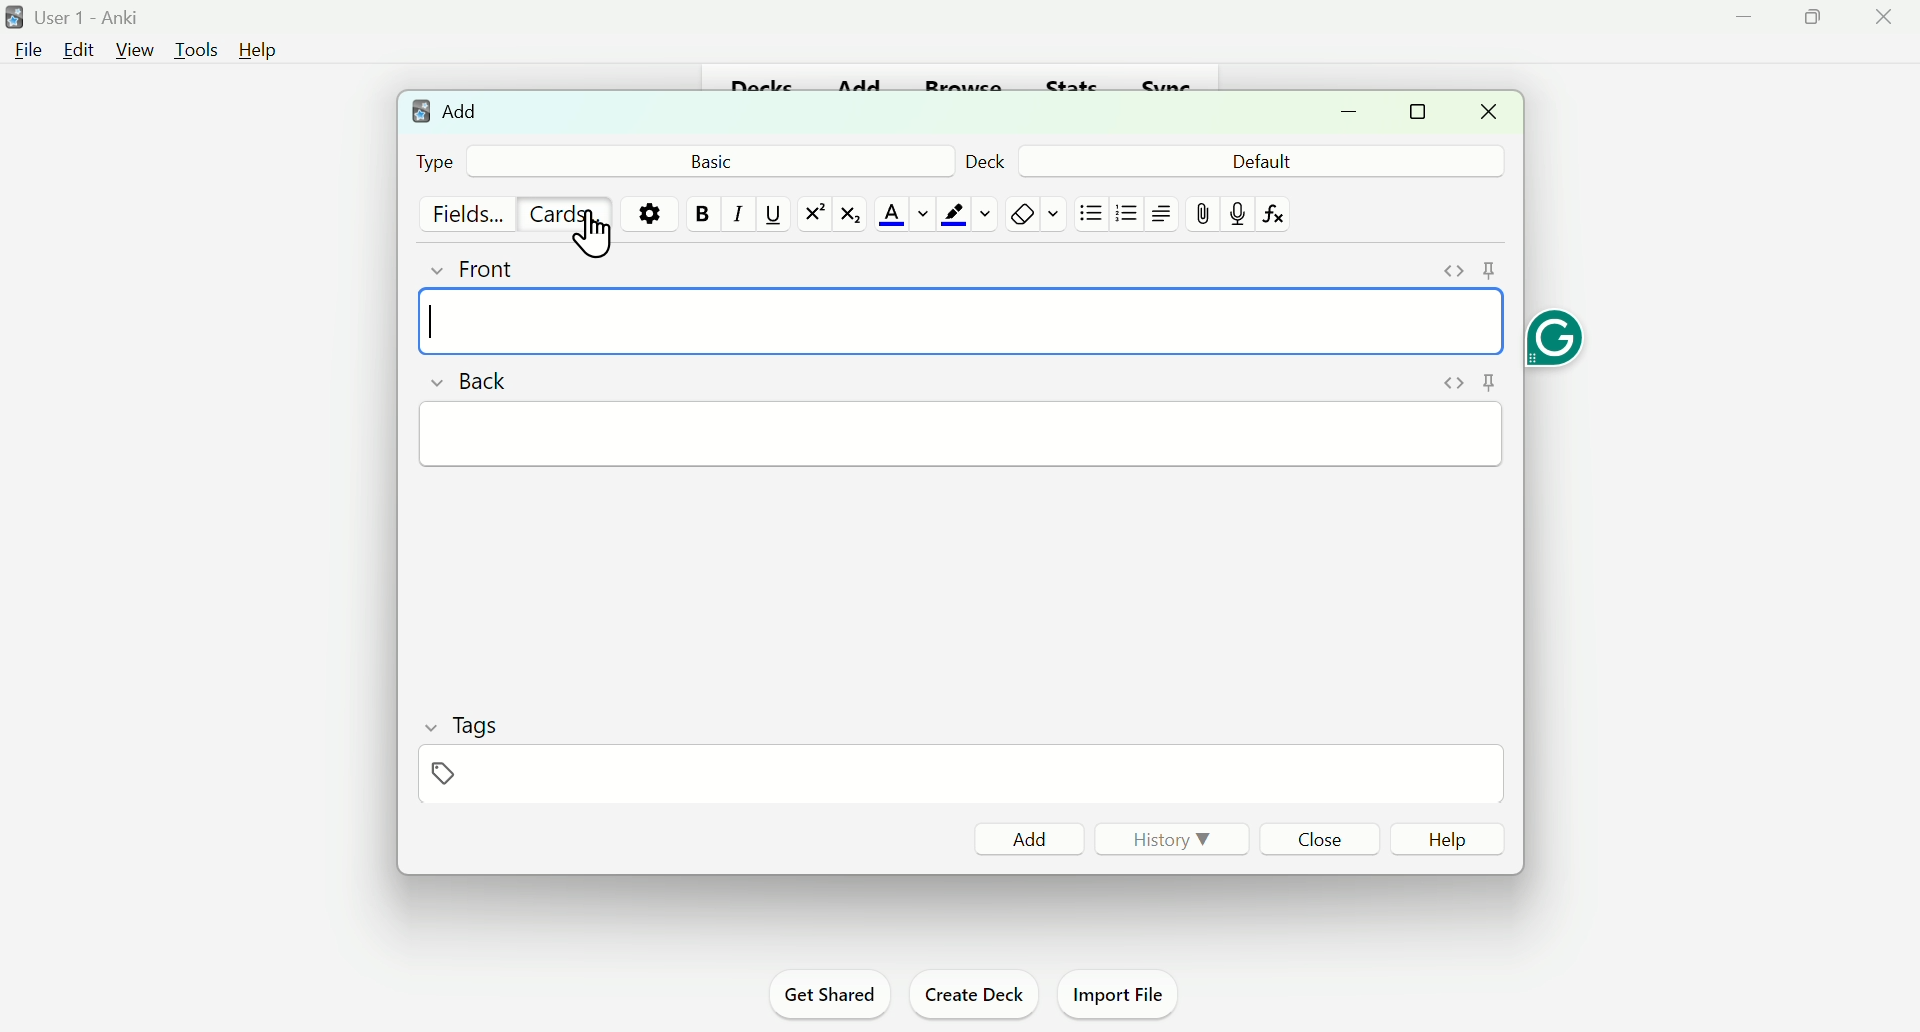 The width and height of the screenshot is (1920, 1032). I want to click on toggle, so click(1452, 382).